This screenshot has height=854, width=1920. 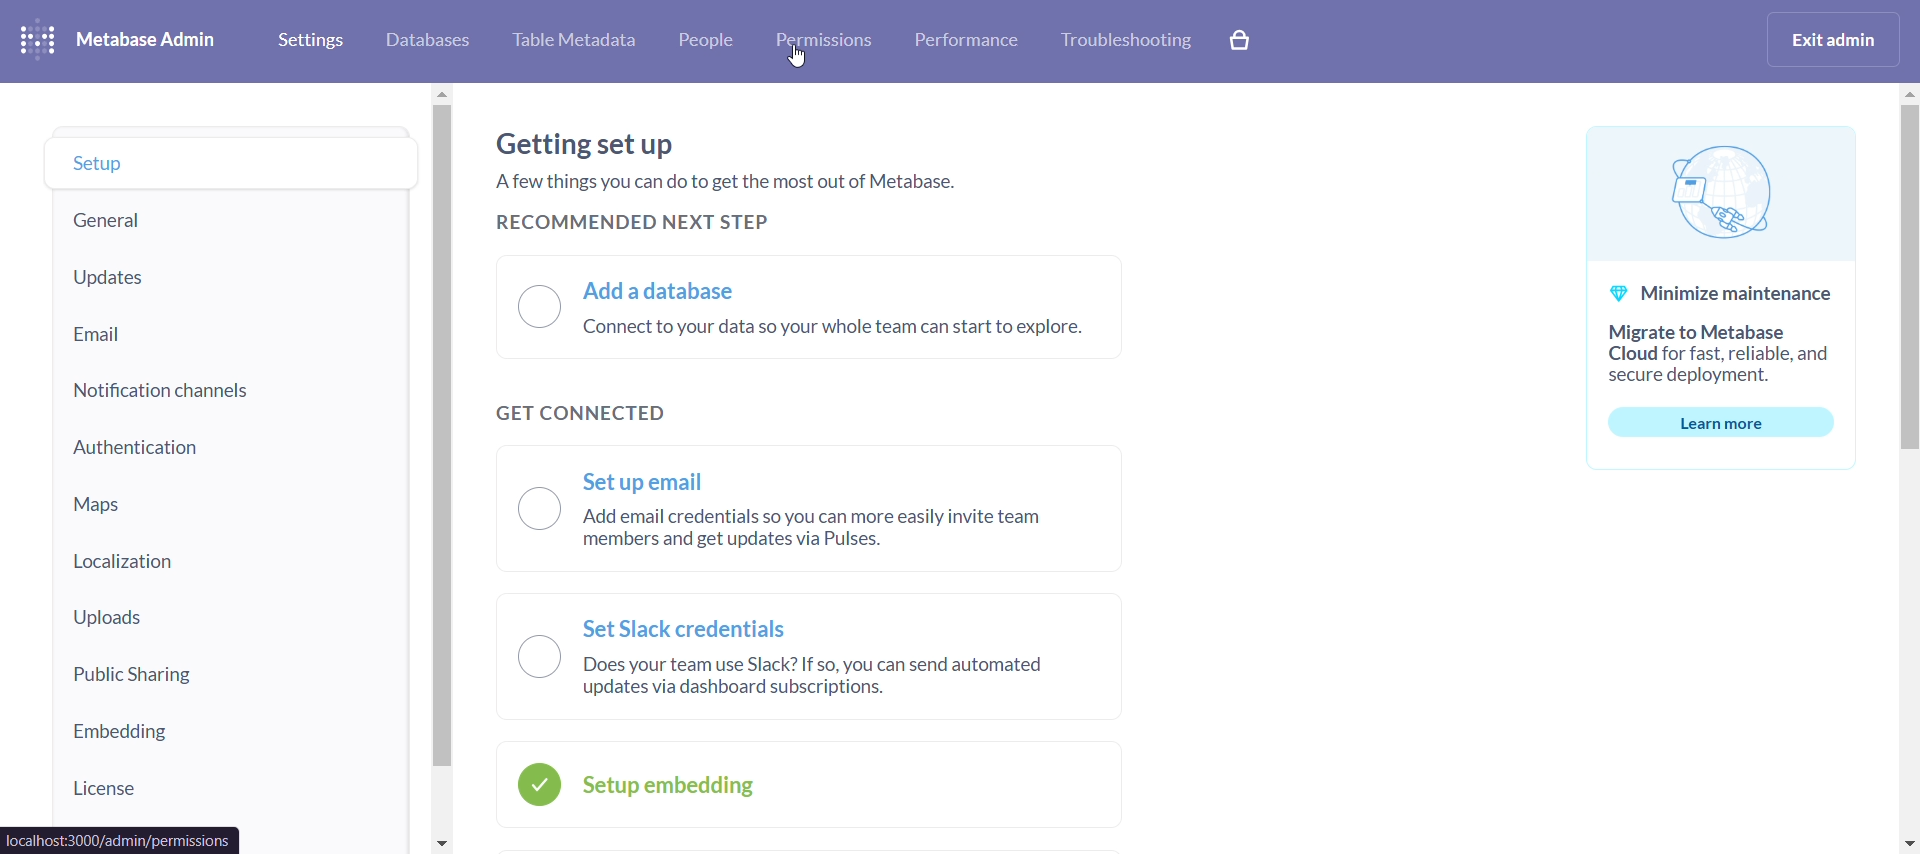 What do you see at coordinates (430, 37) in the screenshot?
I see `database` at bounding box center [430, 37].